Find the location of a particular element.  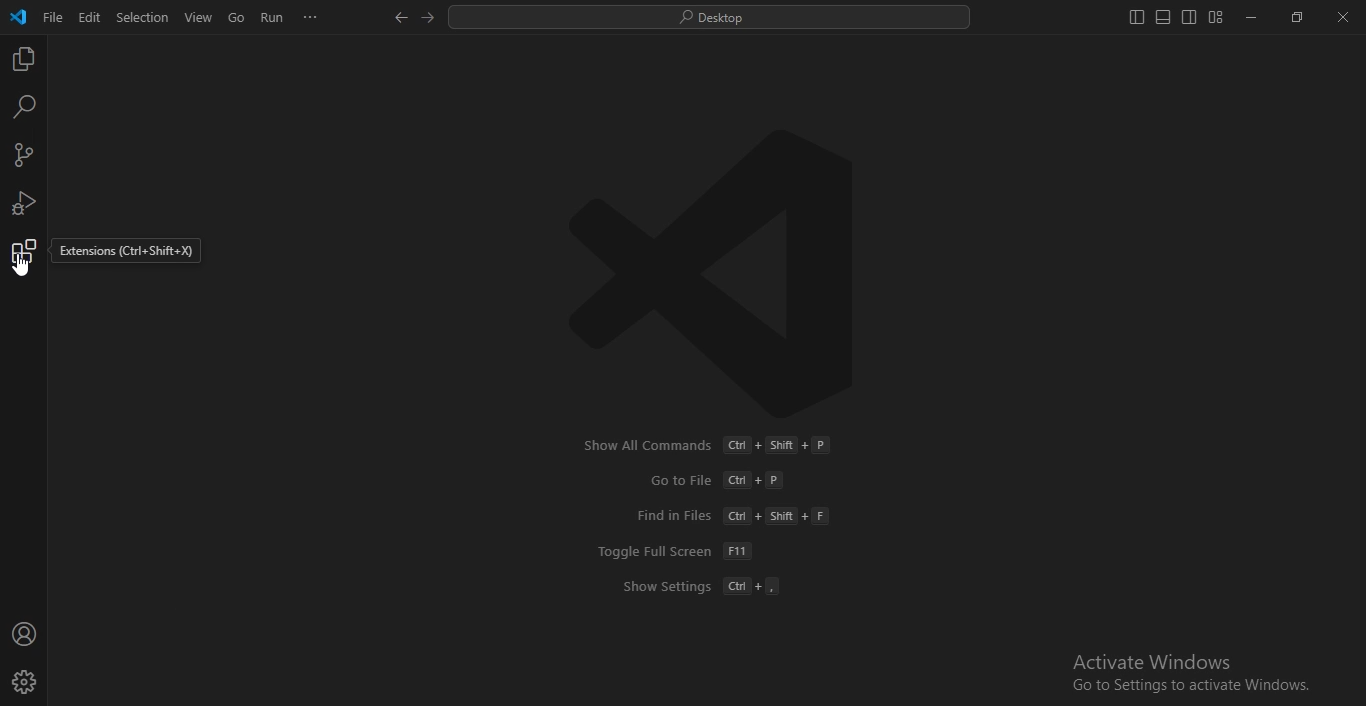

edit is located at coordinates (88, 17).